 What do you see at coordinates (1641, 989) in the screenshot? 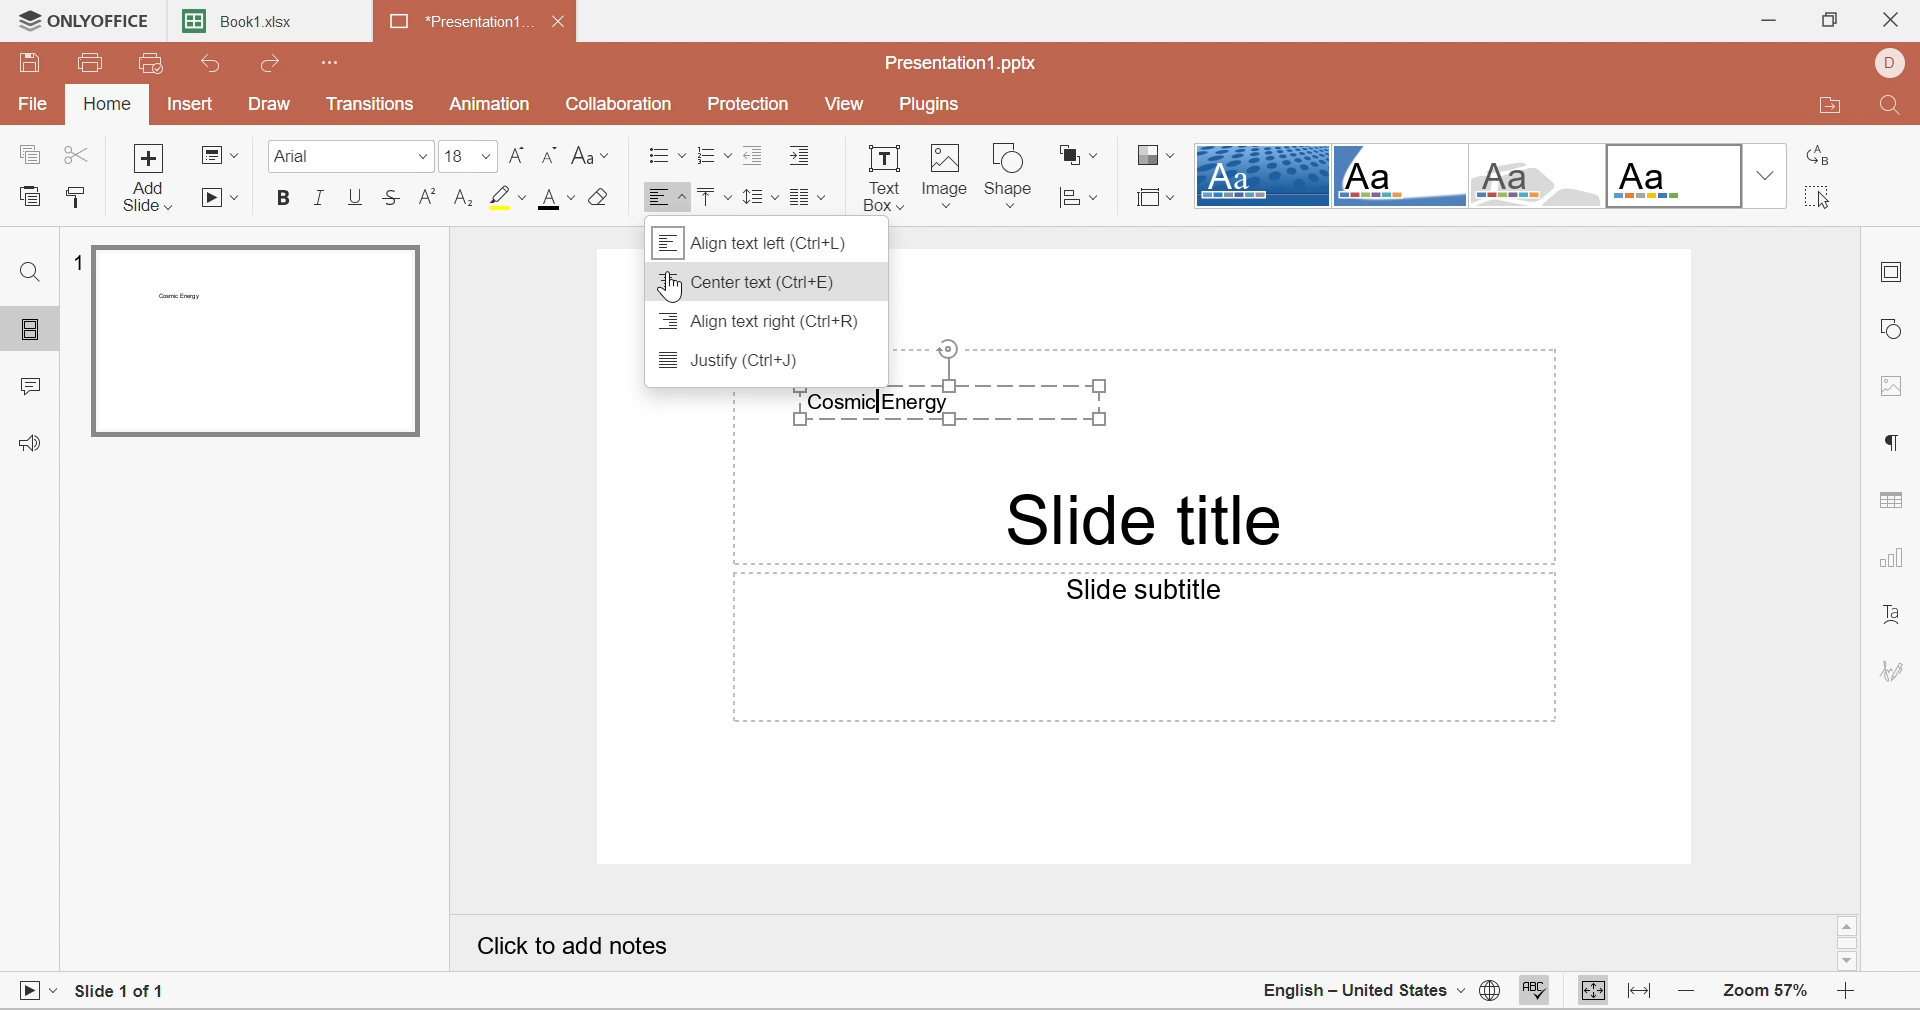
I see `Fit to width` at bounding box center [1641, 989].